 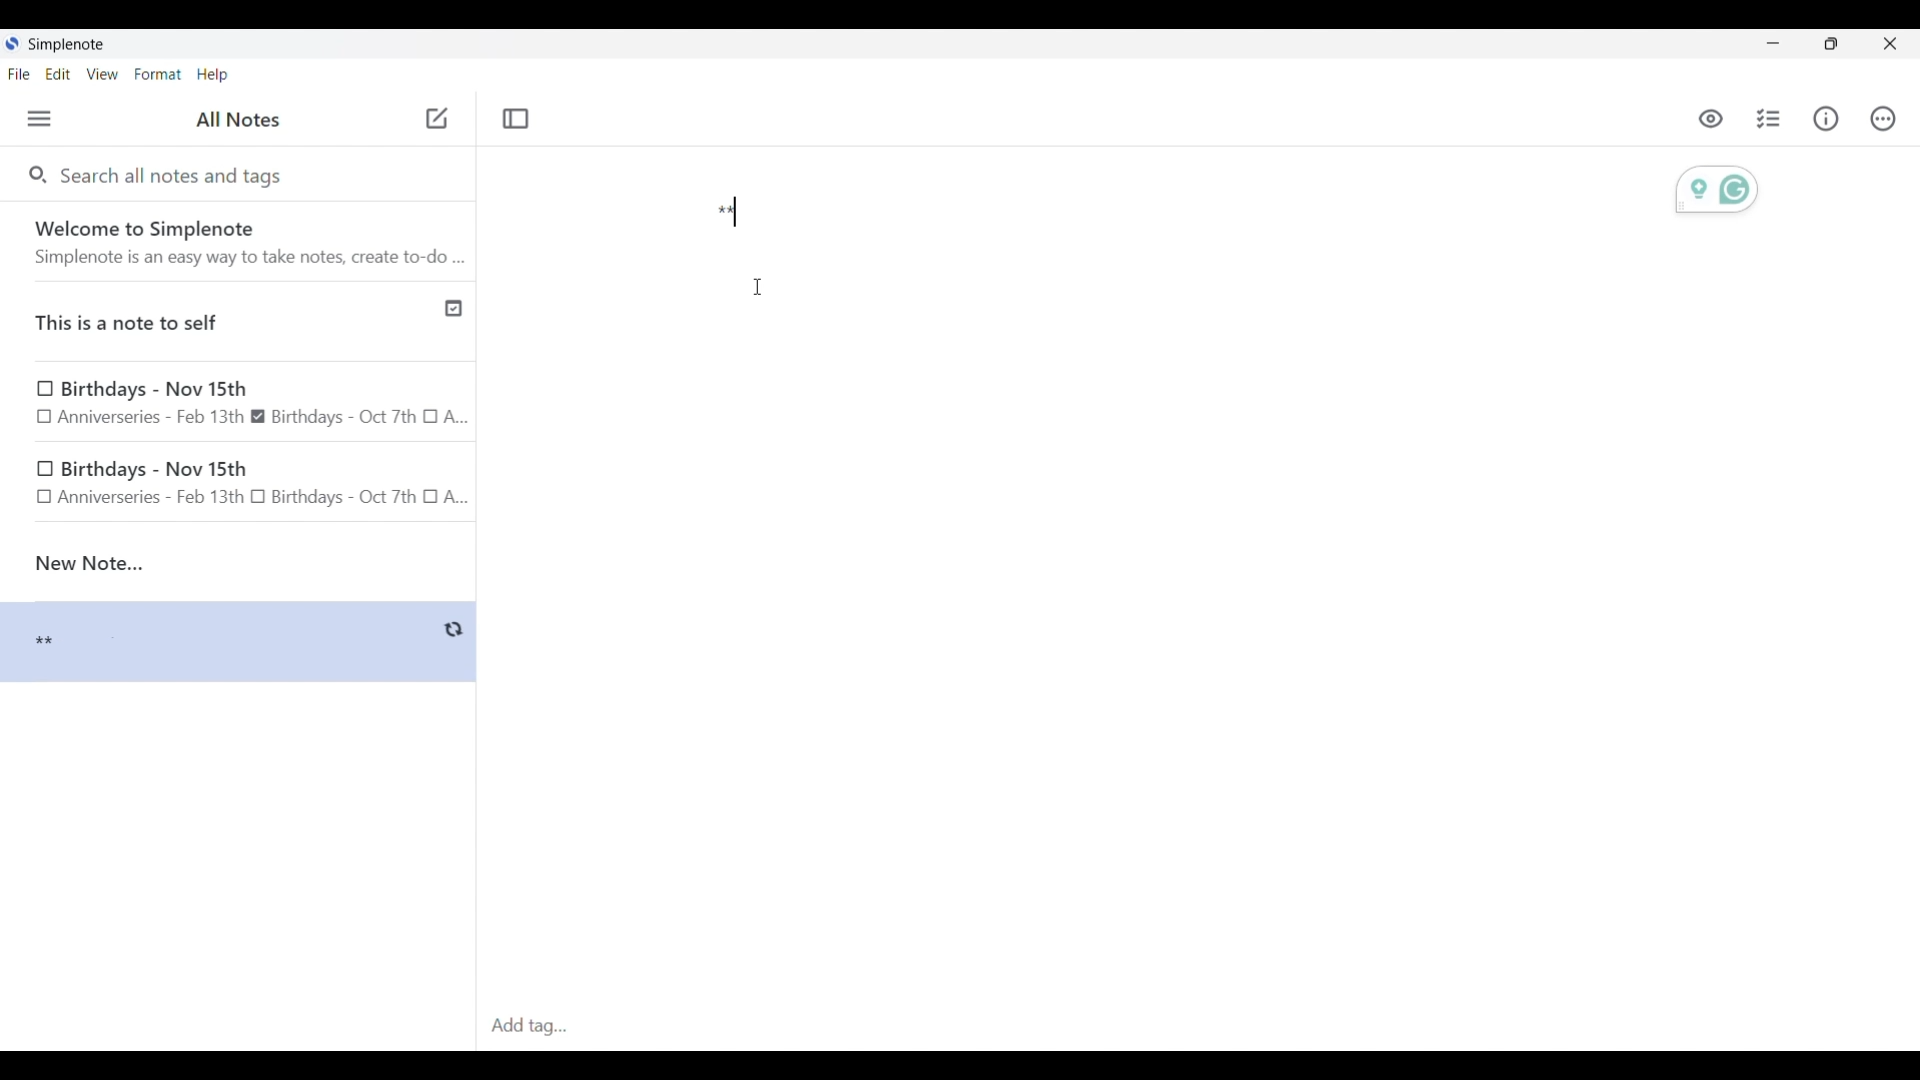 What do you see at coordinates (1718, 189) in the screenshot?
I see `Grammarly extension activated` at bounding box center [1718, 189].